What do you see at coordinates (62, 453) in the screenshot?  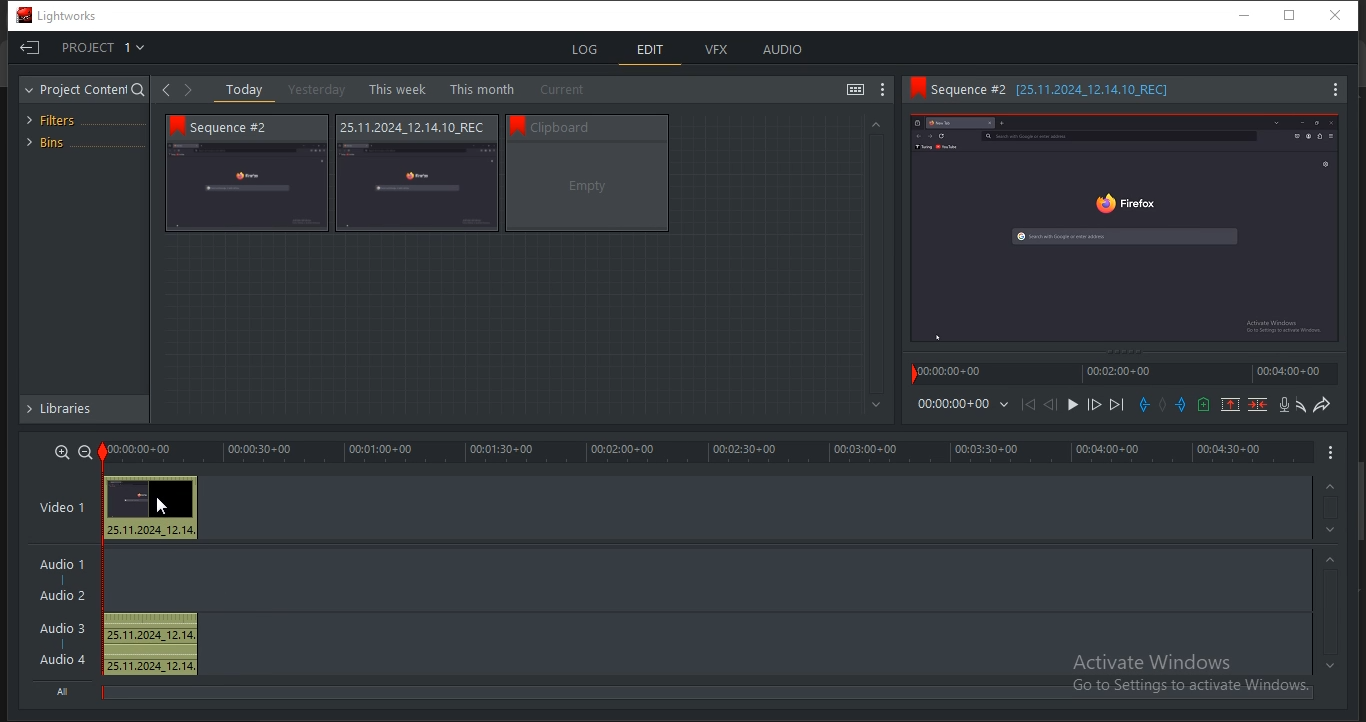 I see `zoom in` at bounding box center [62, 453].